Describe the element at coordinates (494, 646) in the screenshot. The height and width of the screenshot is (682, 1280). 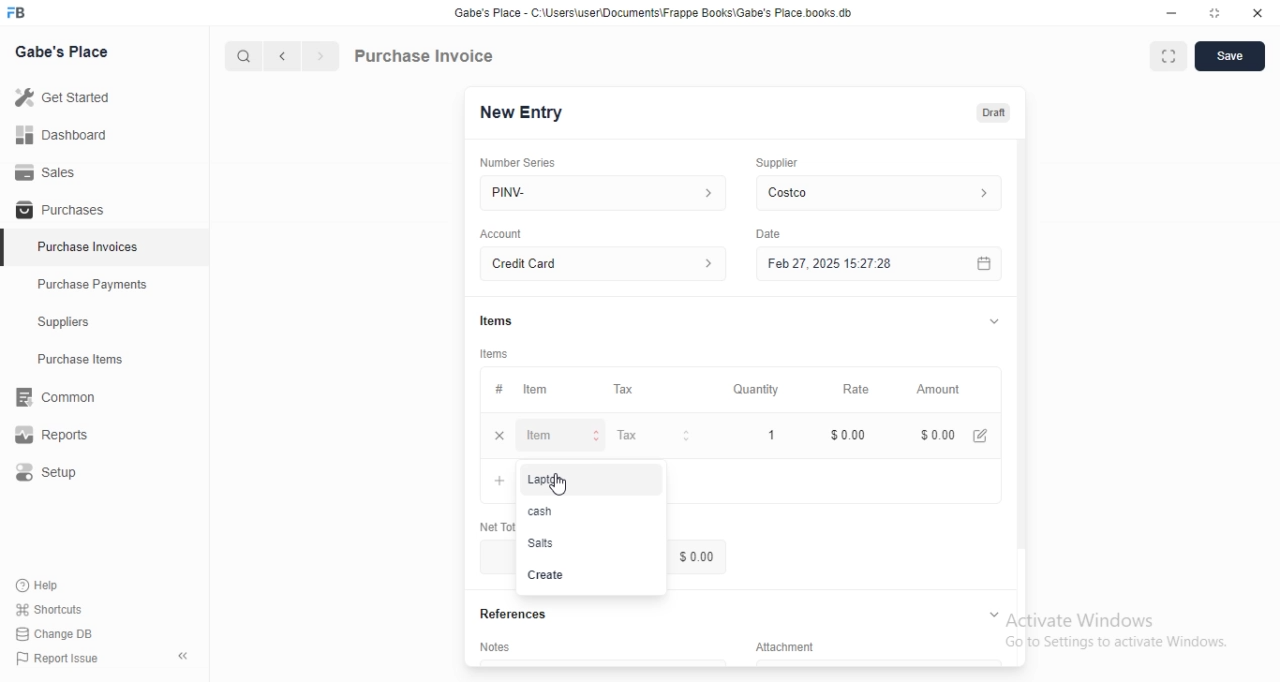
I see `Notes` at that location.